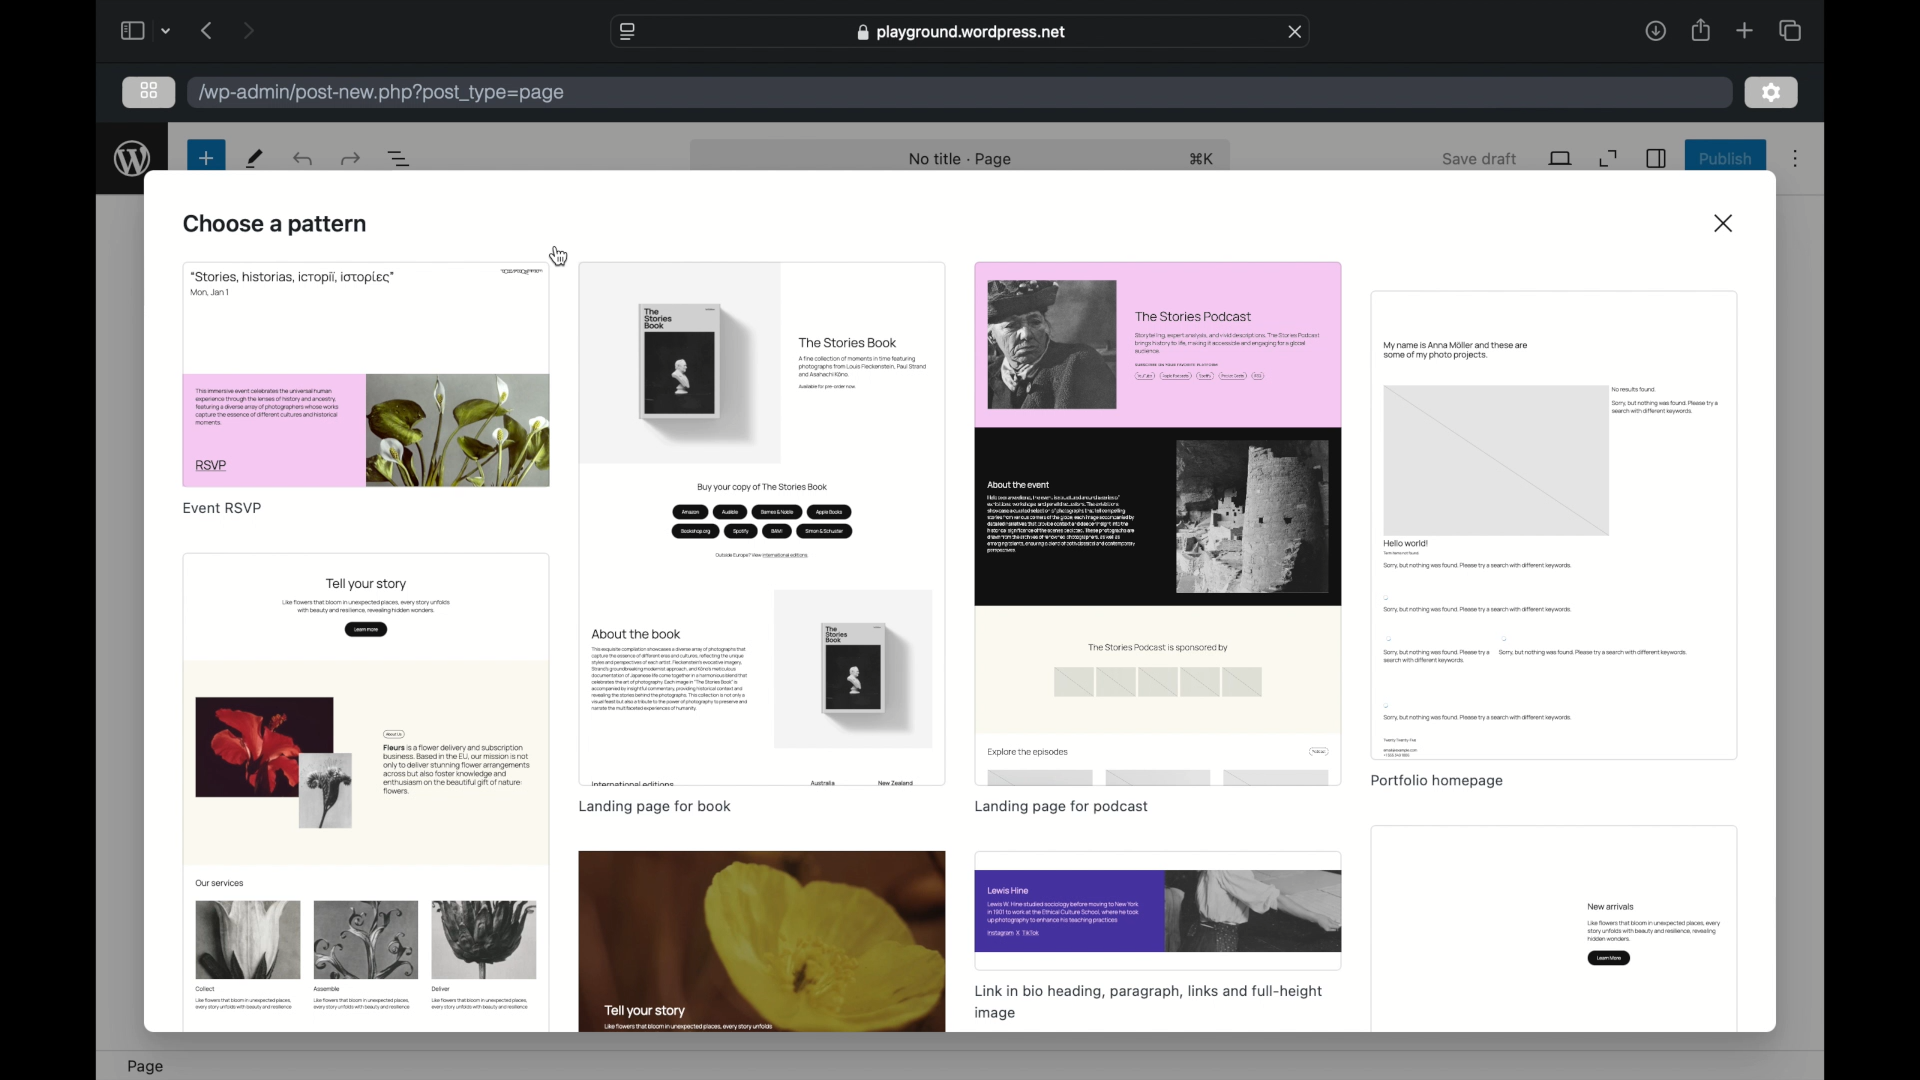  I want to click on preview, so click(367, 372).